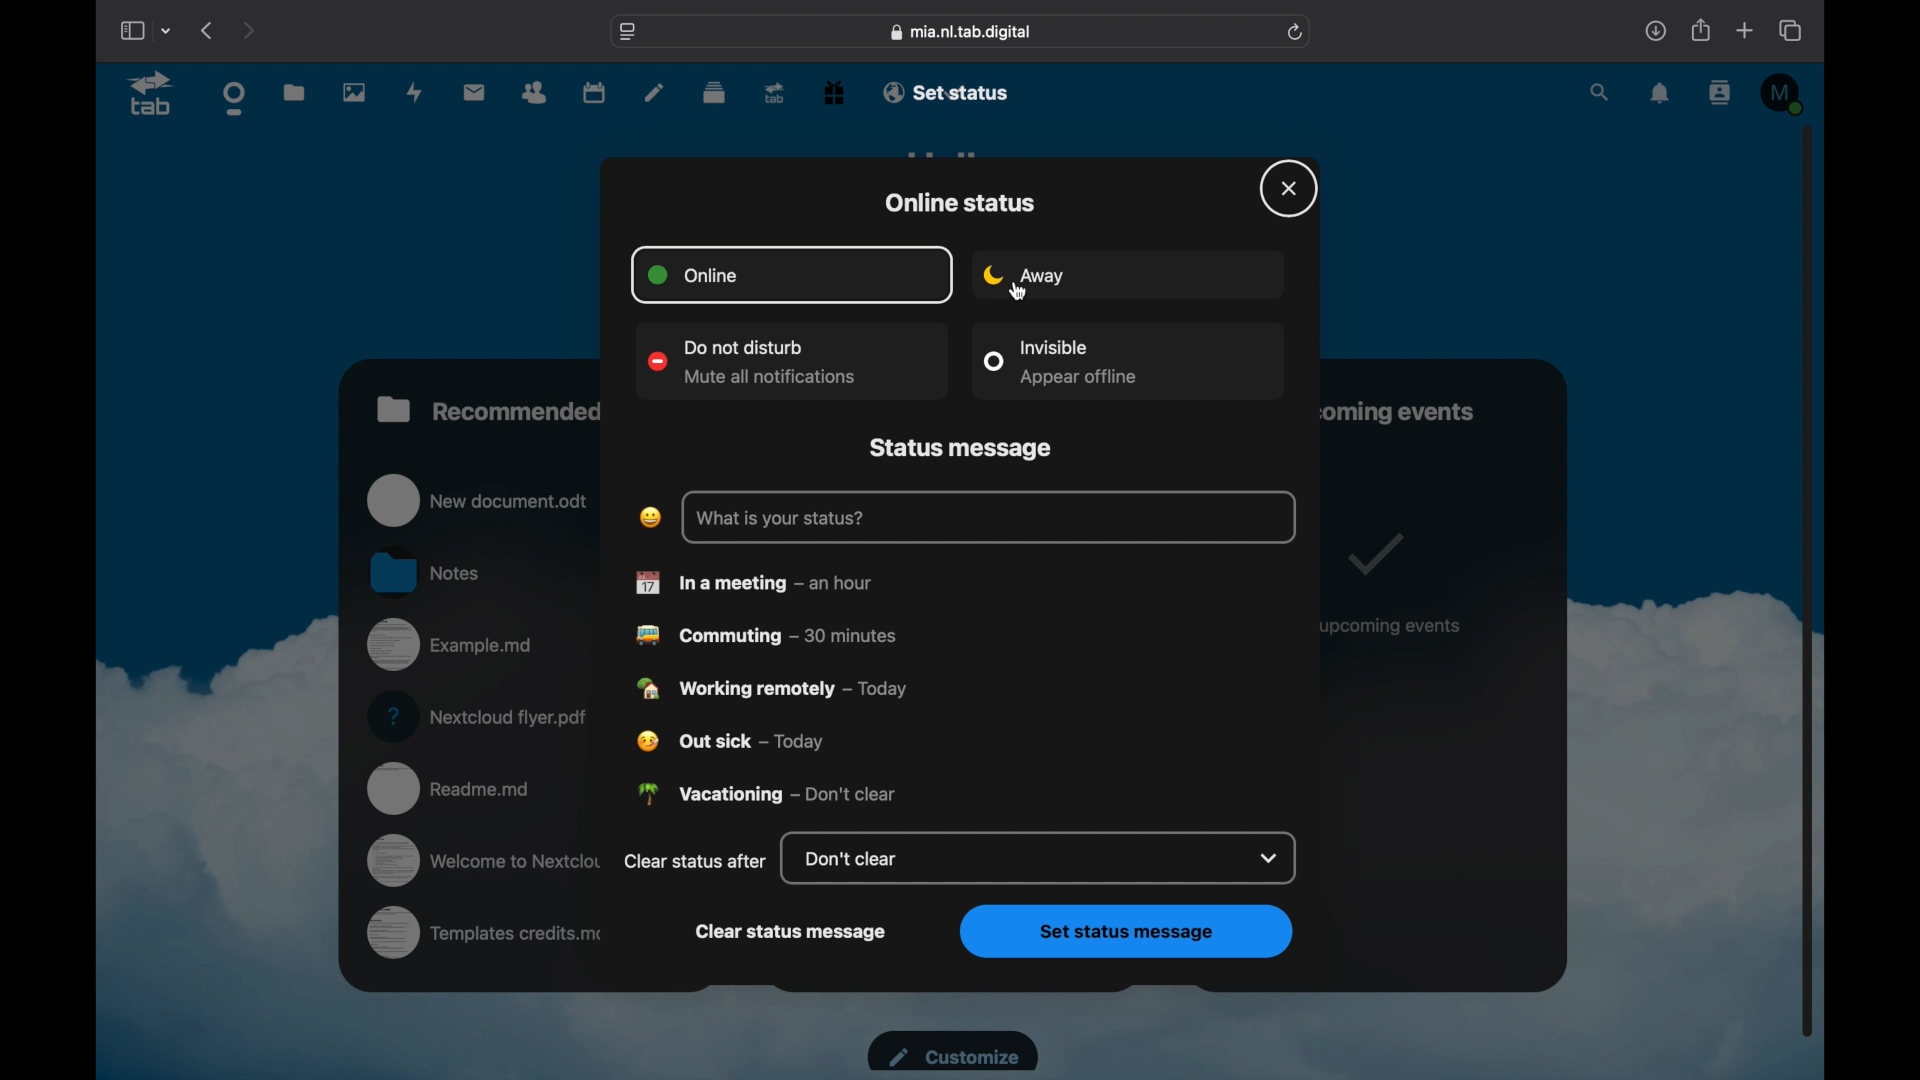 Image resolution: width=1920 pixels, height=1080 pixels. Describe the element at coordinates (475, 91) in the screenshot. I see `mail` at that location.